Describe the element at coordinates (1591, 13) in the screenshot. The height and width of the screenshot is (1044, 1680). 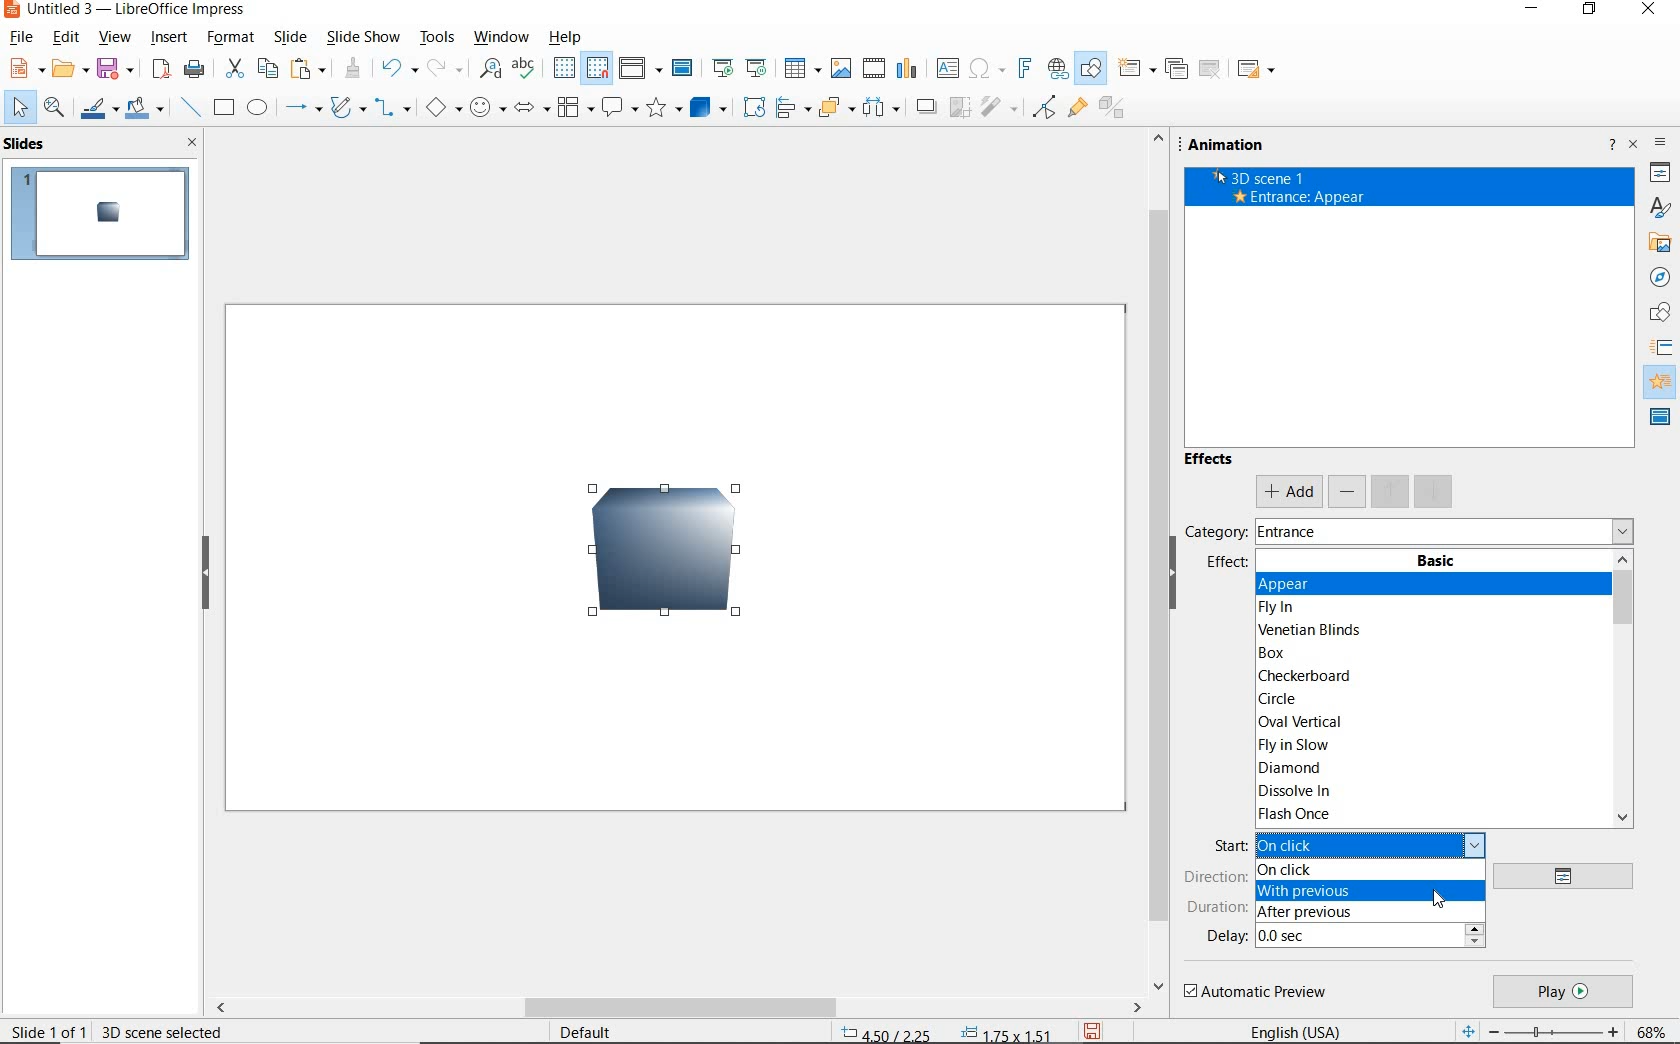
I see `RESTORE DOWN` at that location.